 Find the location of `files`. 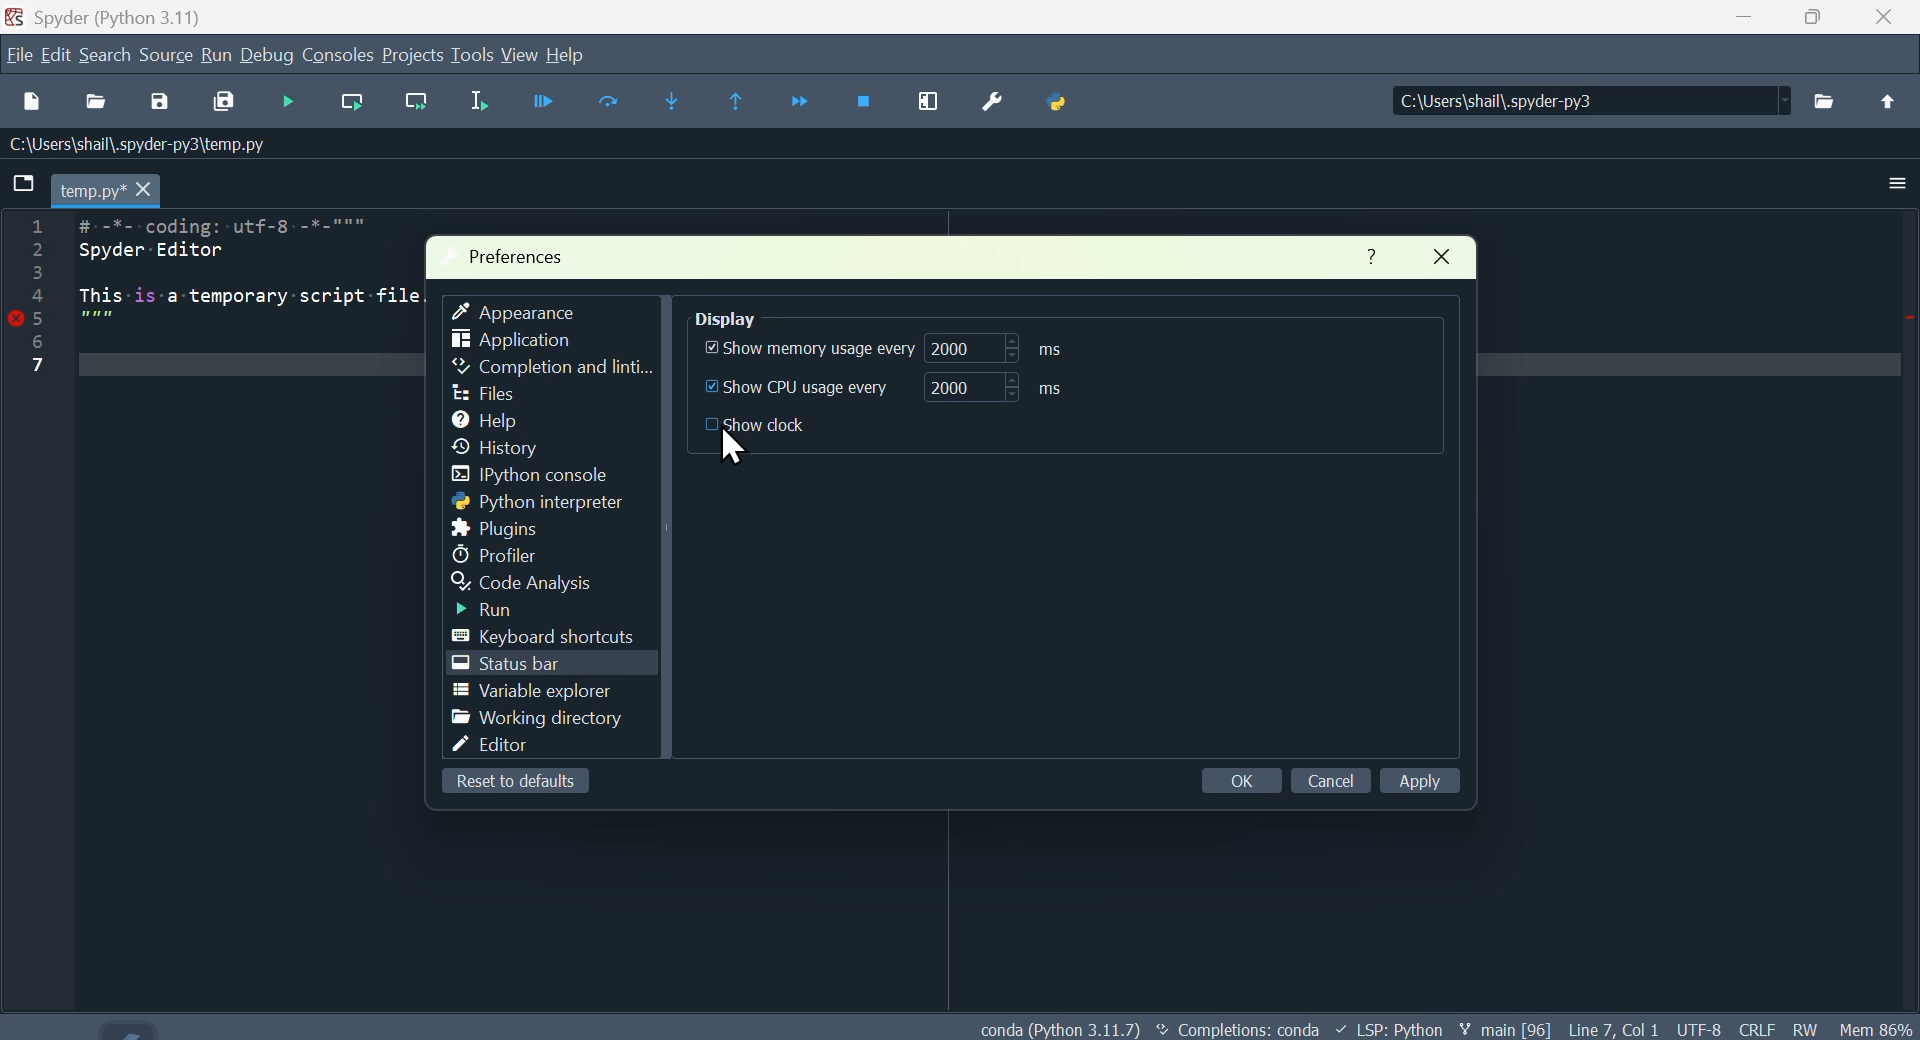

files is located at coordinates (1828, 97).